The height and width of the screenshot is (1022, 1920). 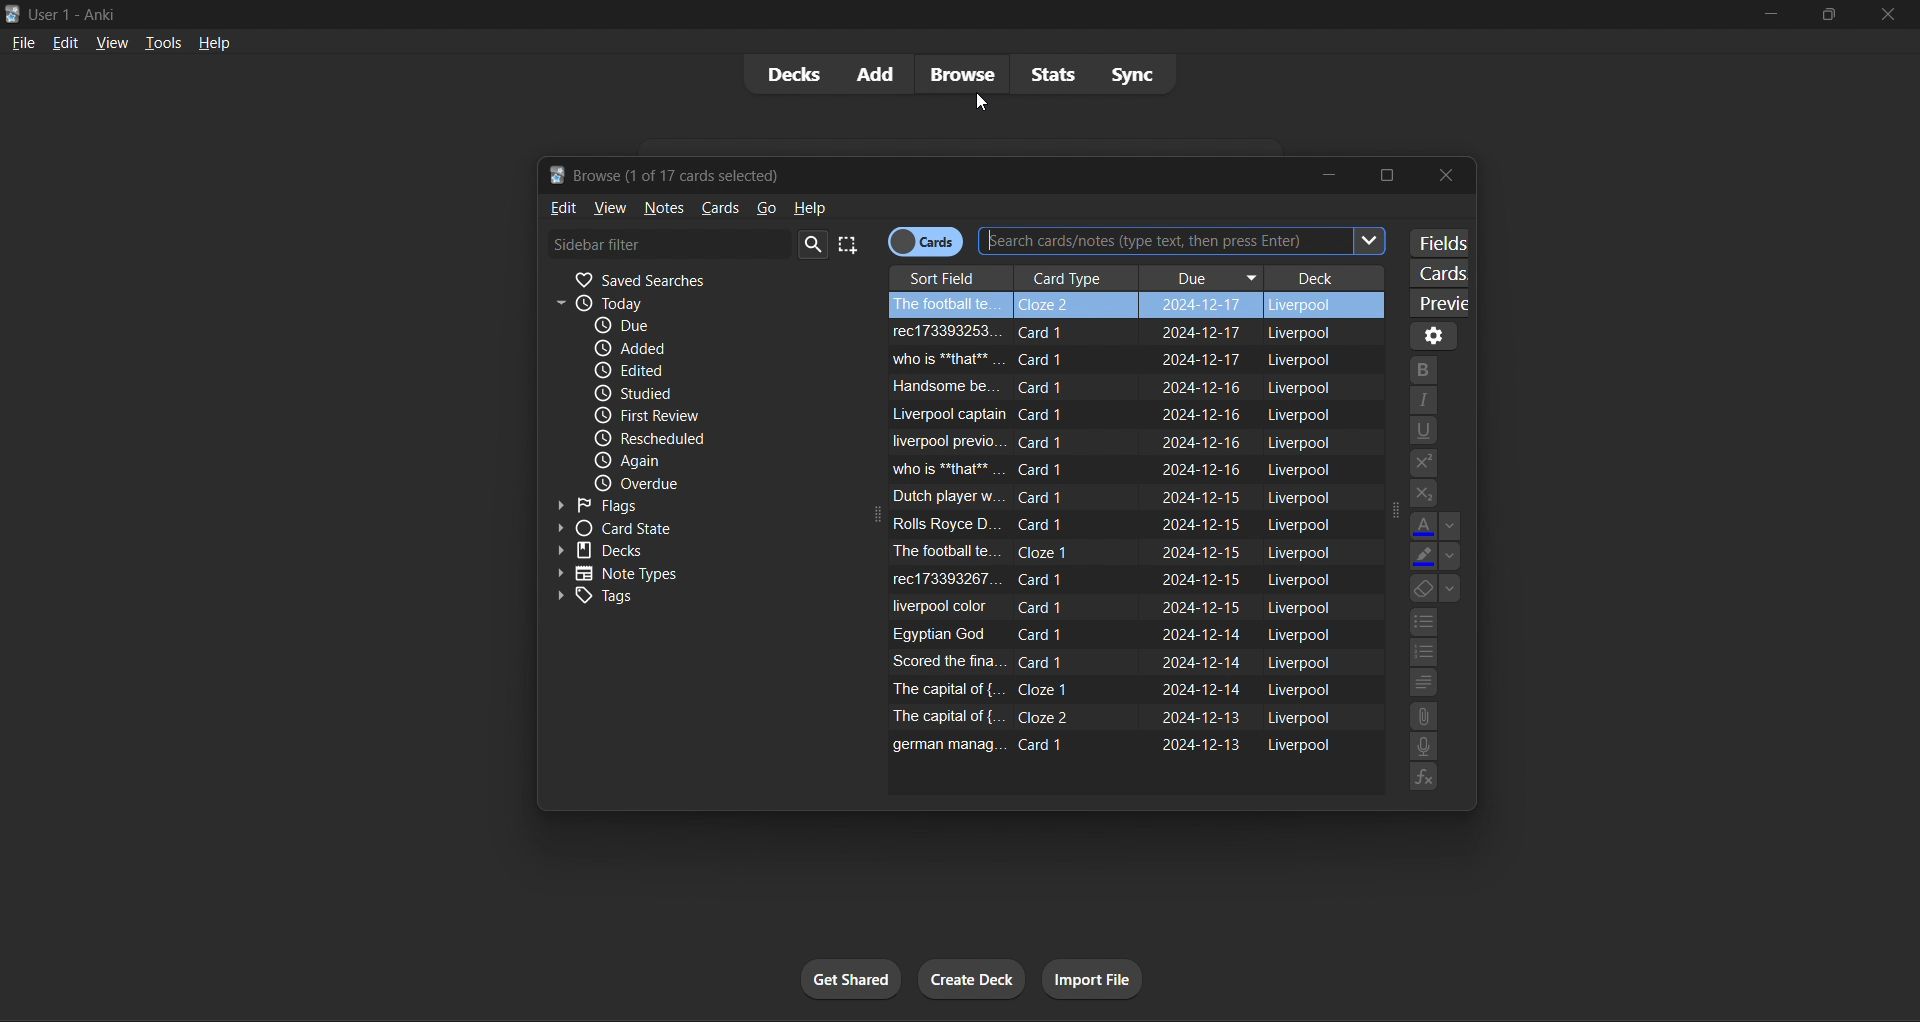 What do you see at coordinates (1200, 632) in the screenshot?
I see `due date` at bounding box center [1200, 632].